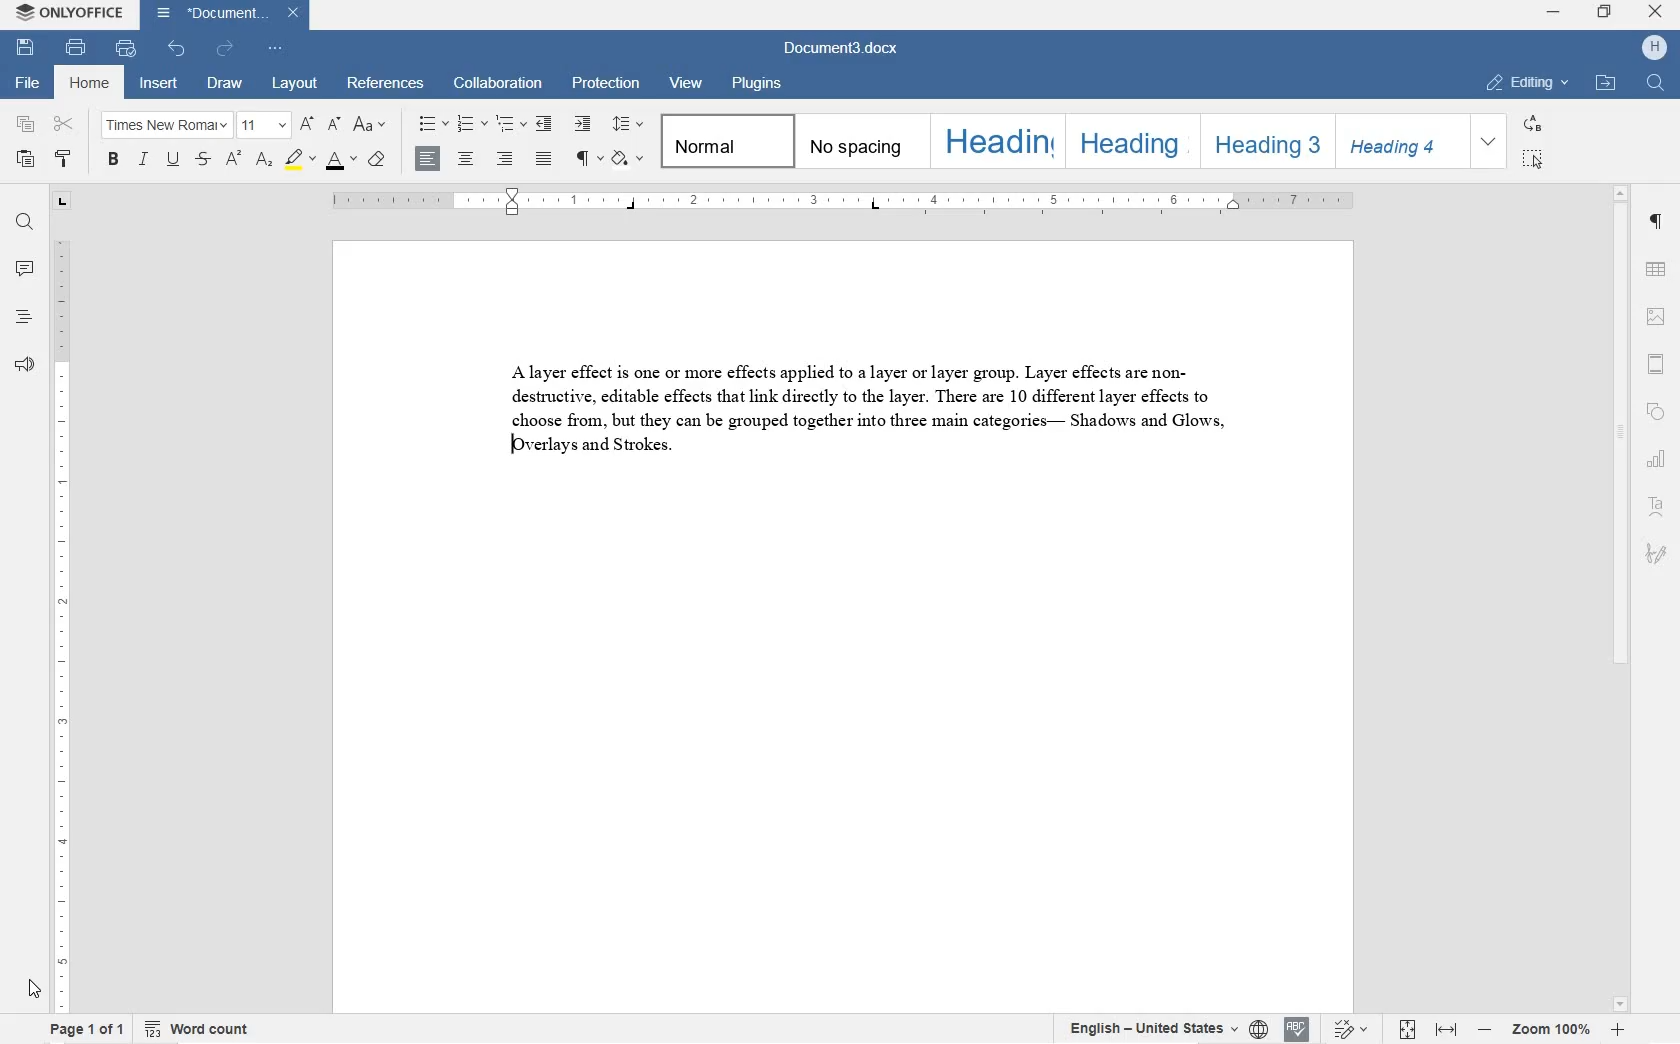  What do you see at coordinates (23, 83) in the screenshot?
I see `file` at bounding box center [23, 83].